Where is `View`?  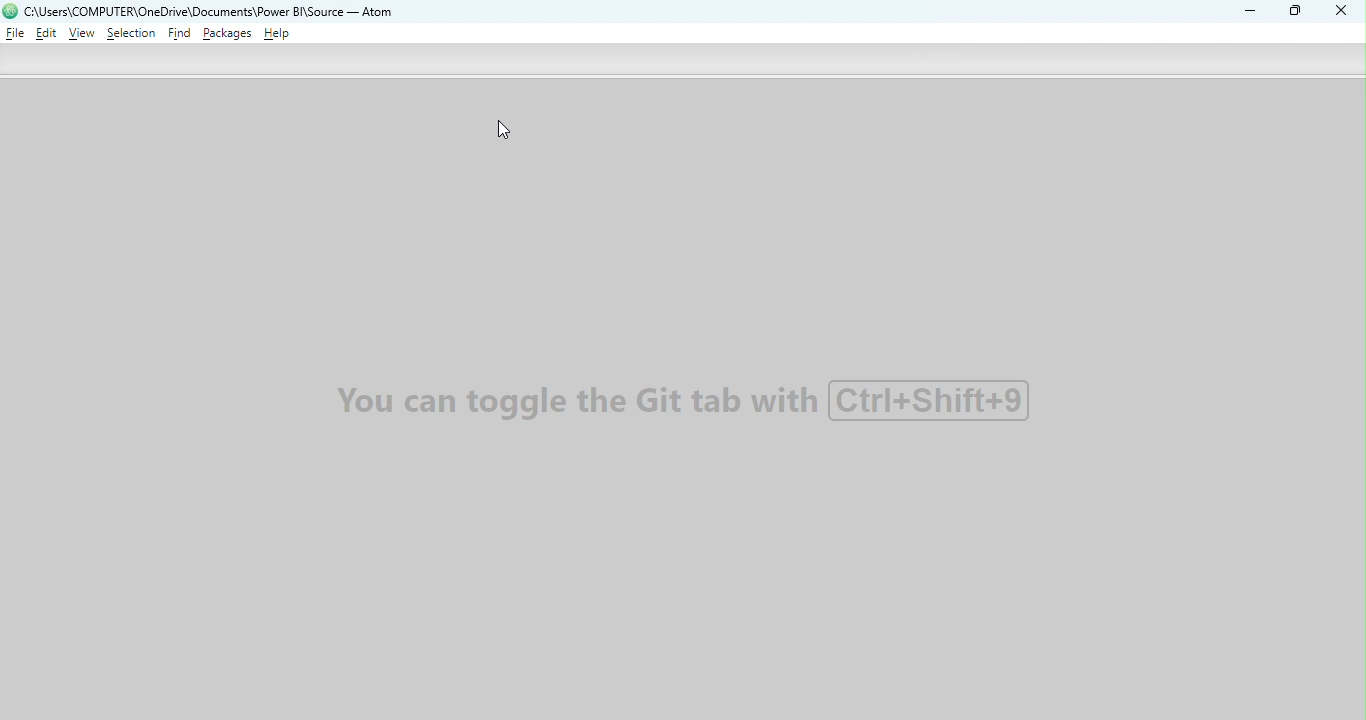 View is located at coordinates (84, 34).